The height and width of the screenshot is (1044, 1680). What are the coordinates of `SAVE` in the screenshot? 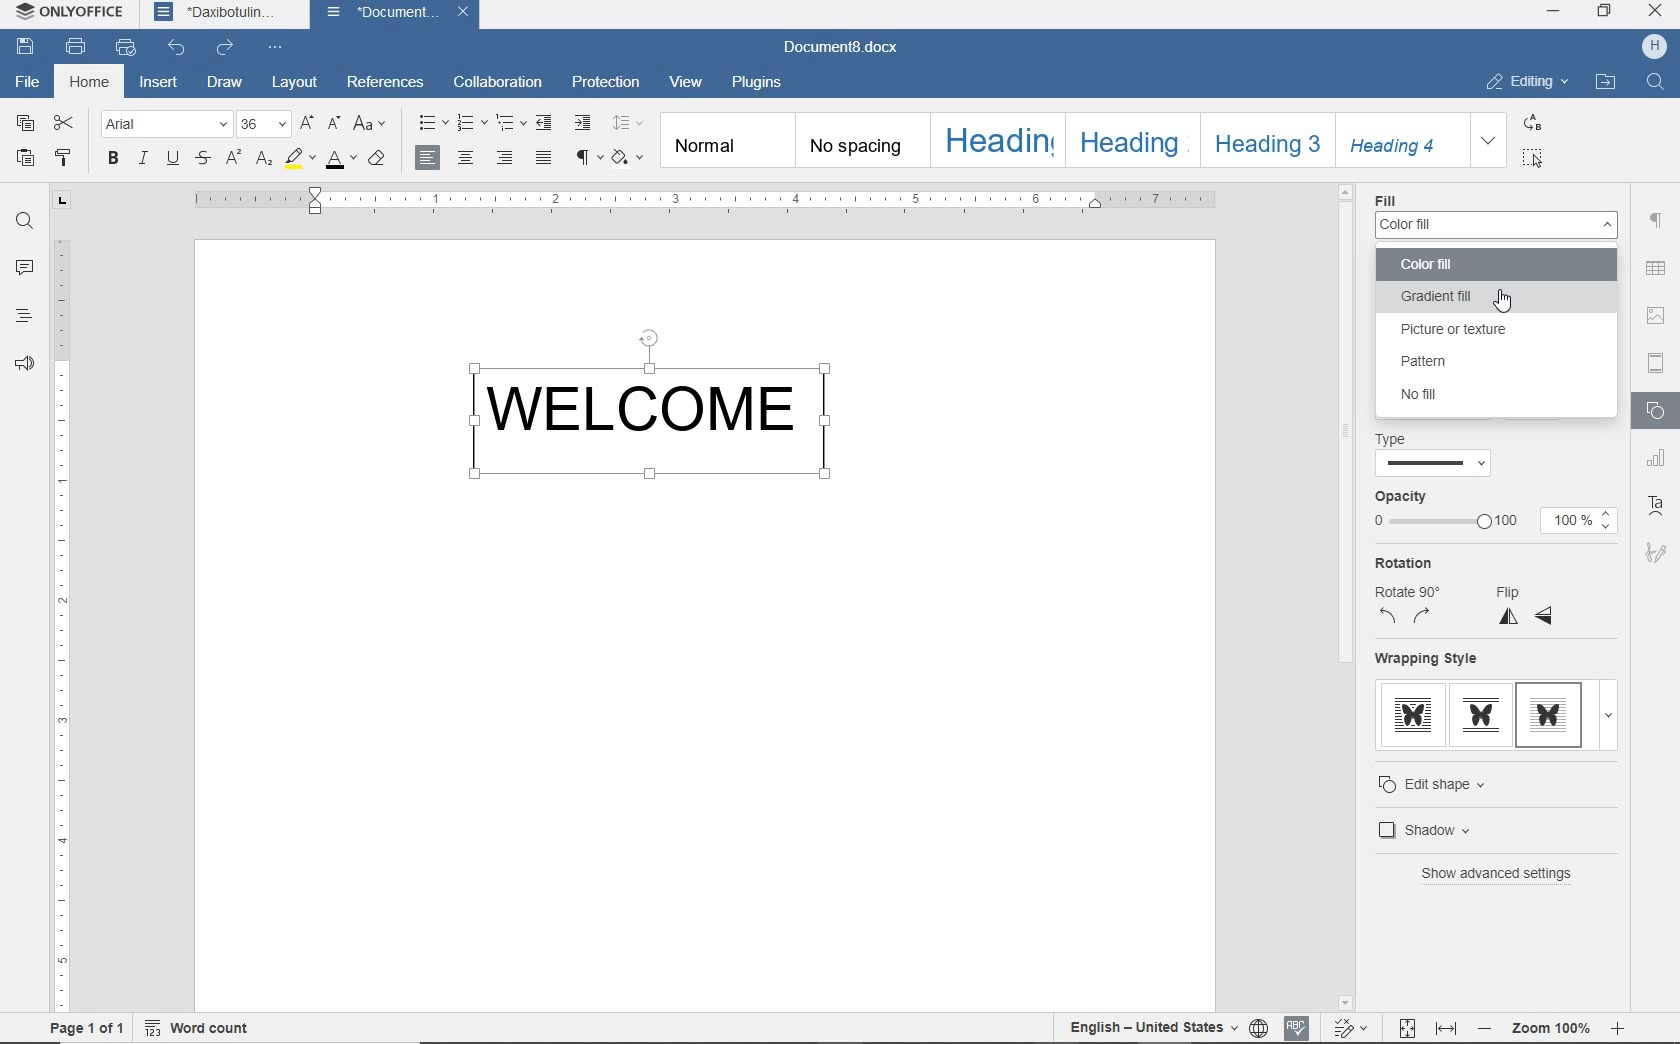 It's located at (24, 45).